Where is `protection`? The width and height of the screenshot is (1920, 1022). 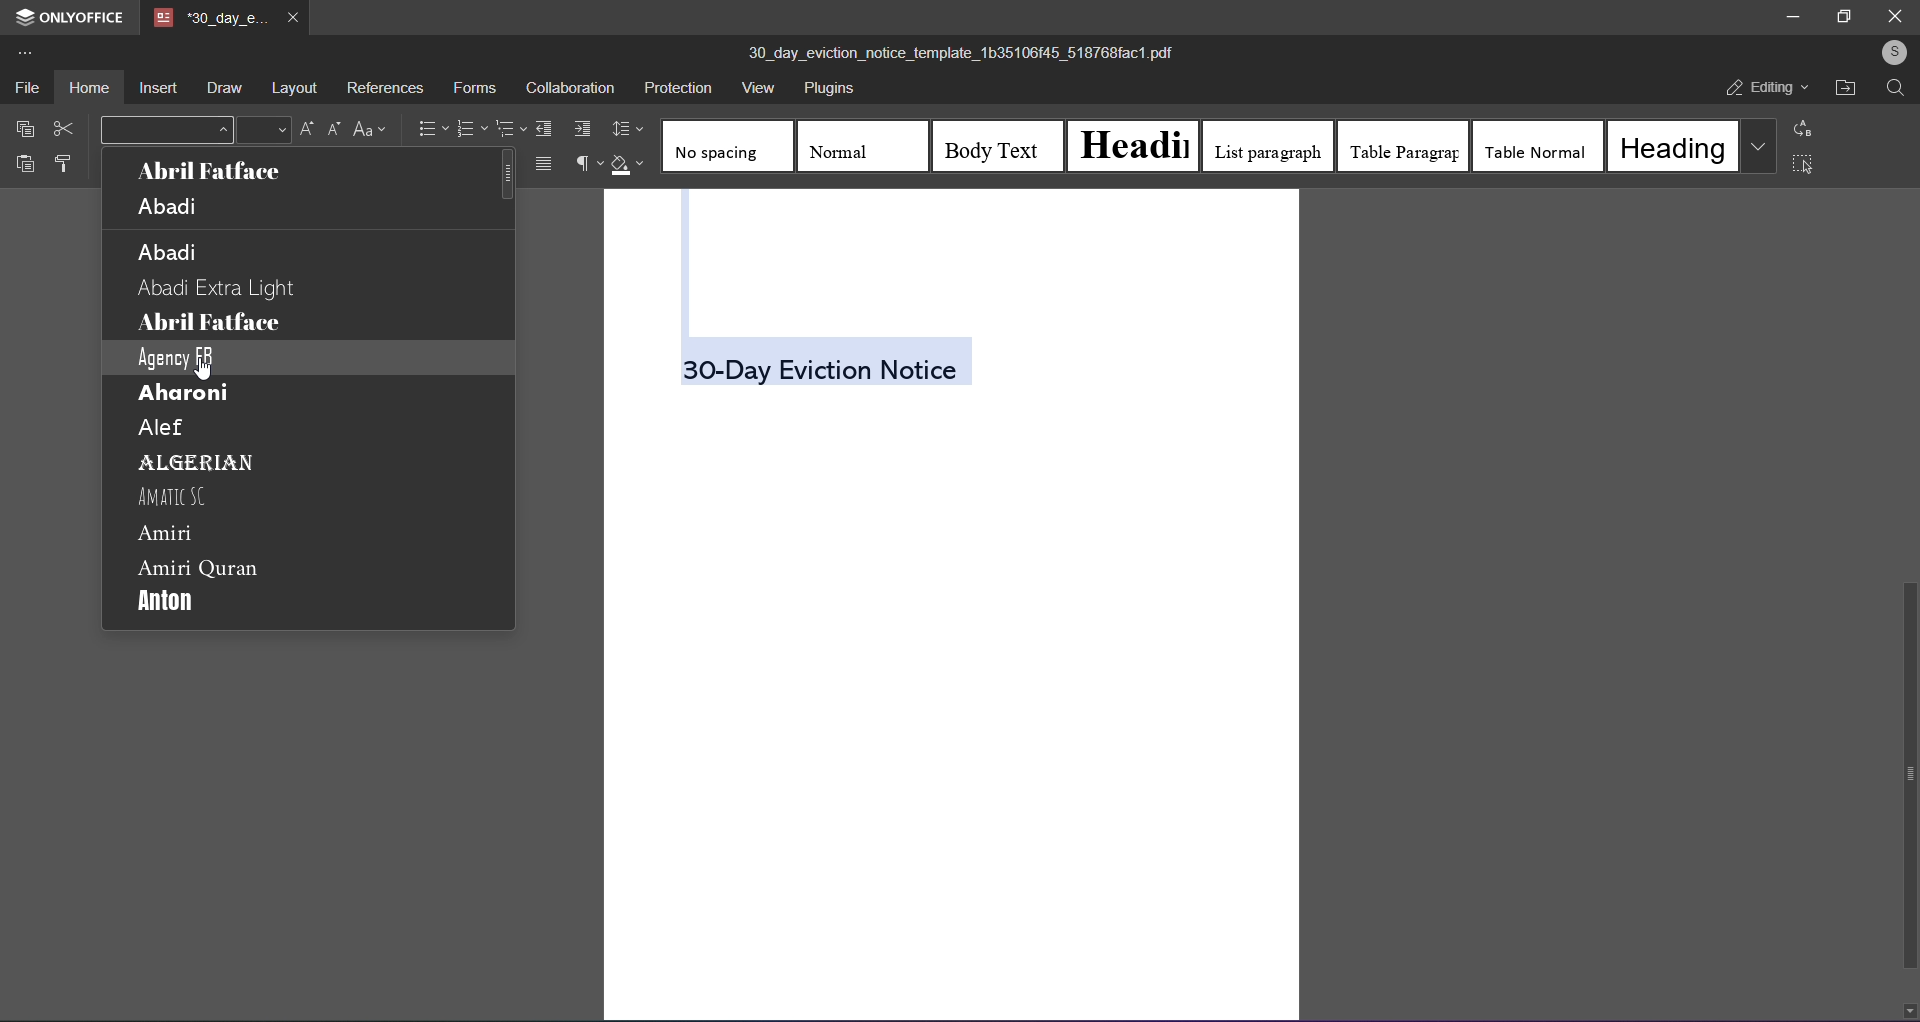 protection is located at coordinates (676, 86).